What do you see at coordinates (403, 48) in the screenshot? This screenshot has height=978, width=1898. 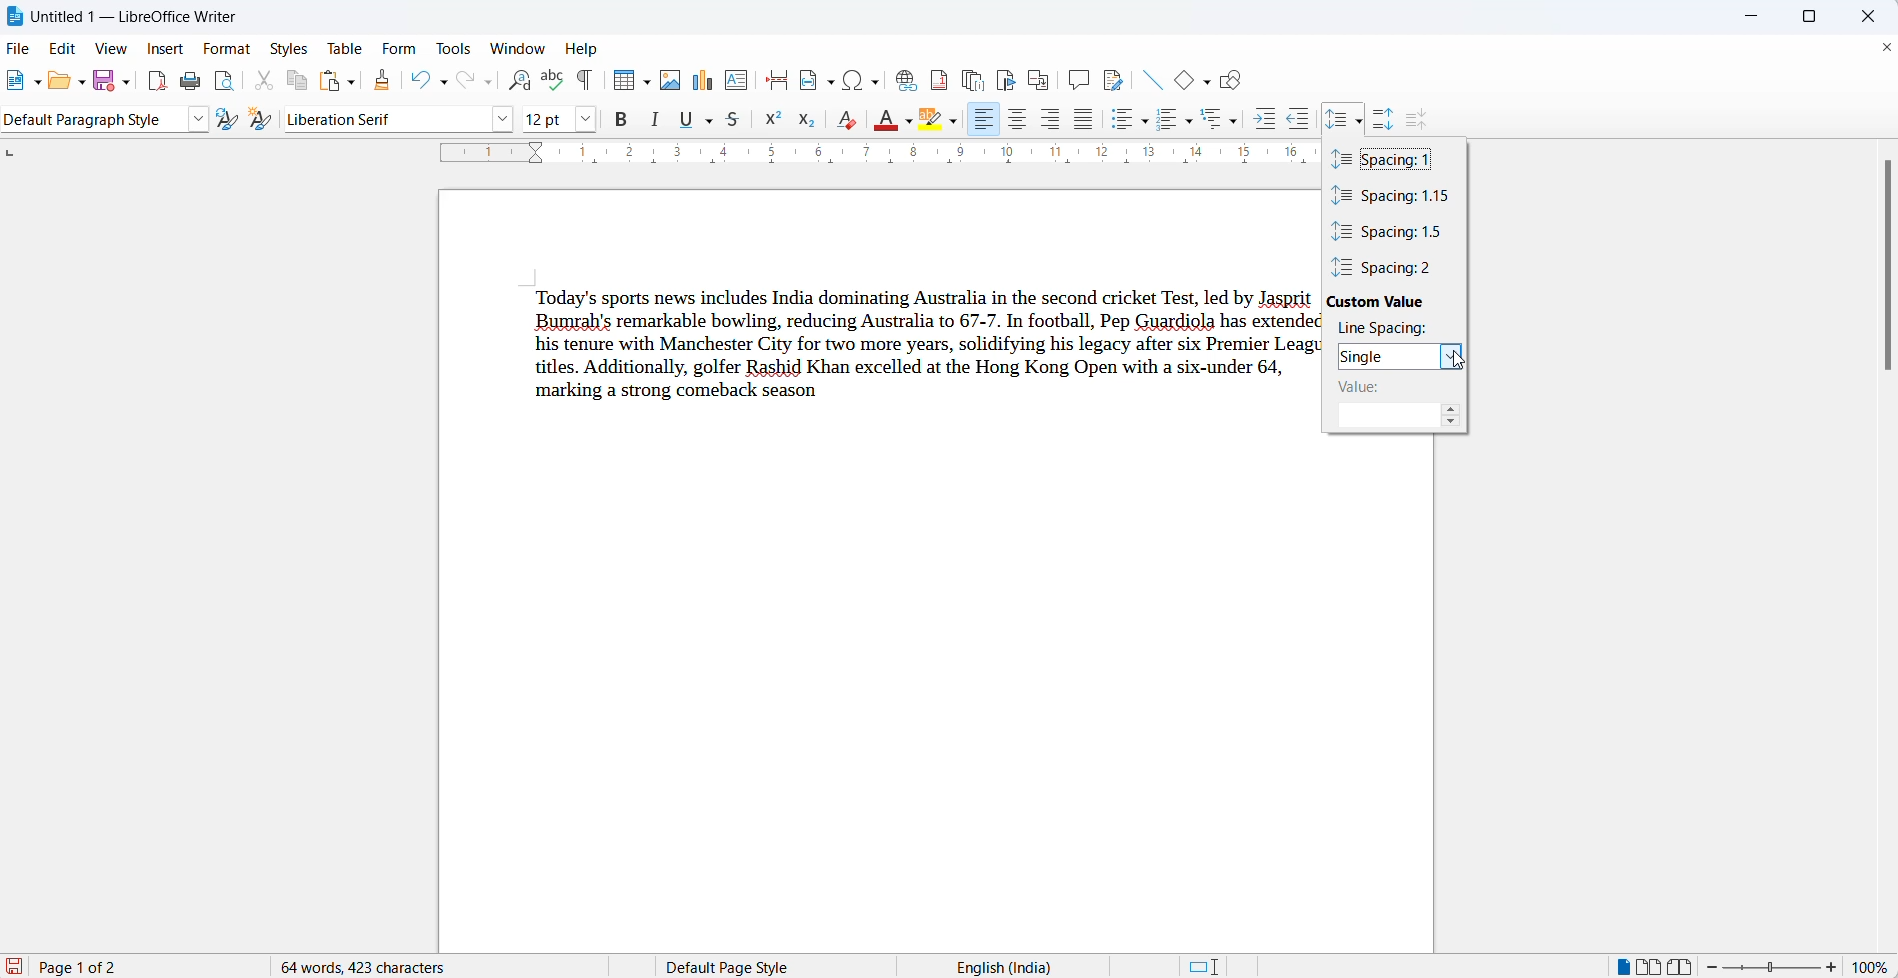 I see `form` at bounding box center [403, 48].